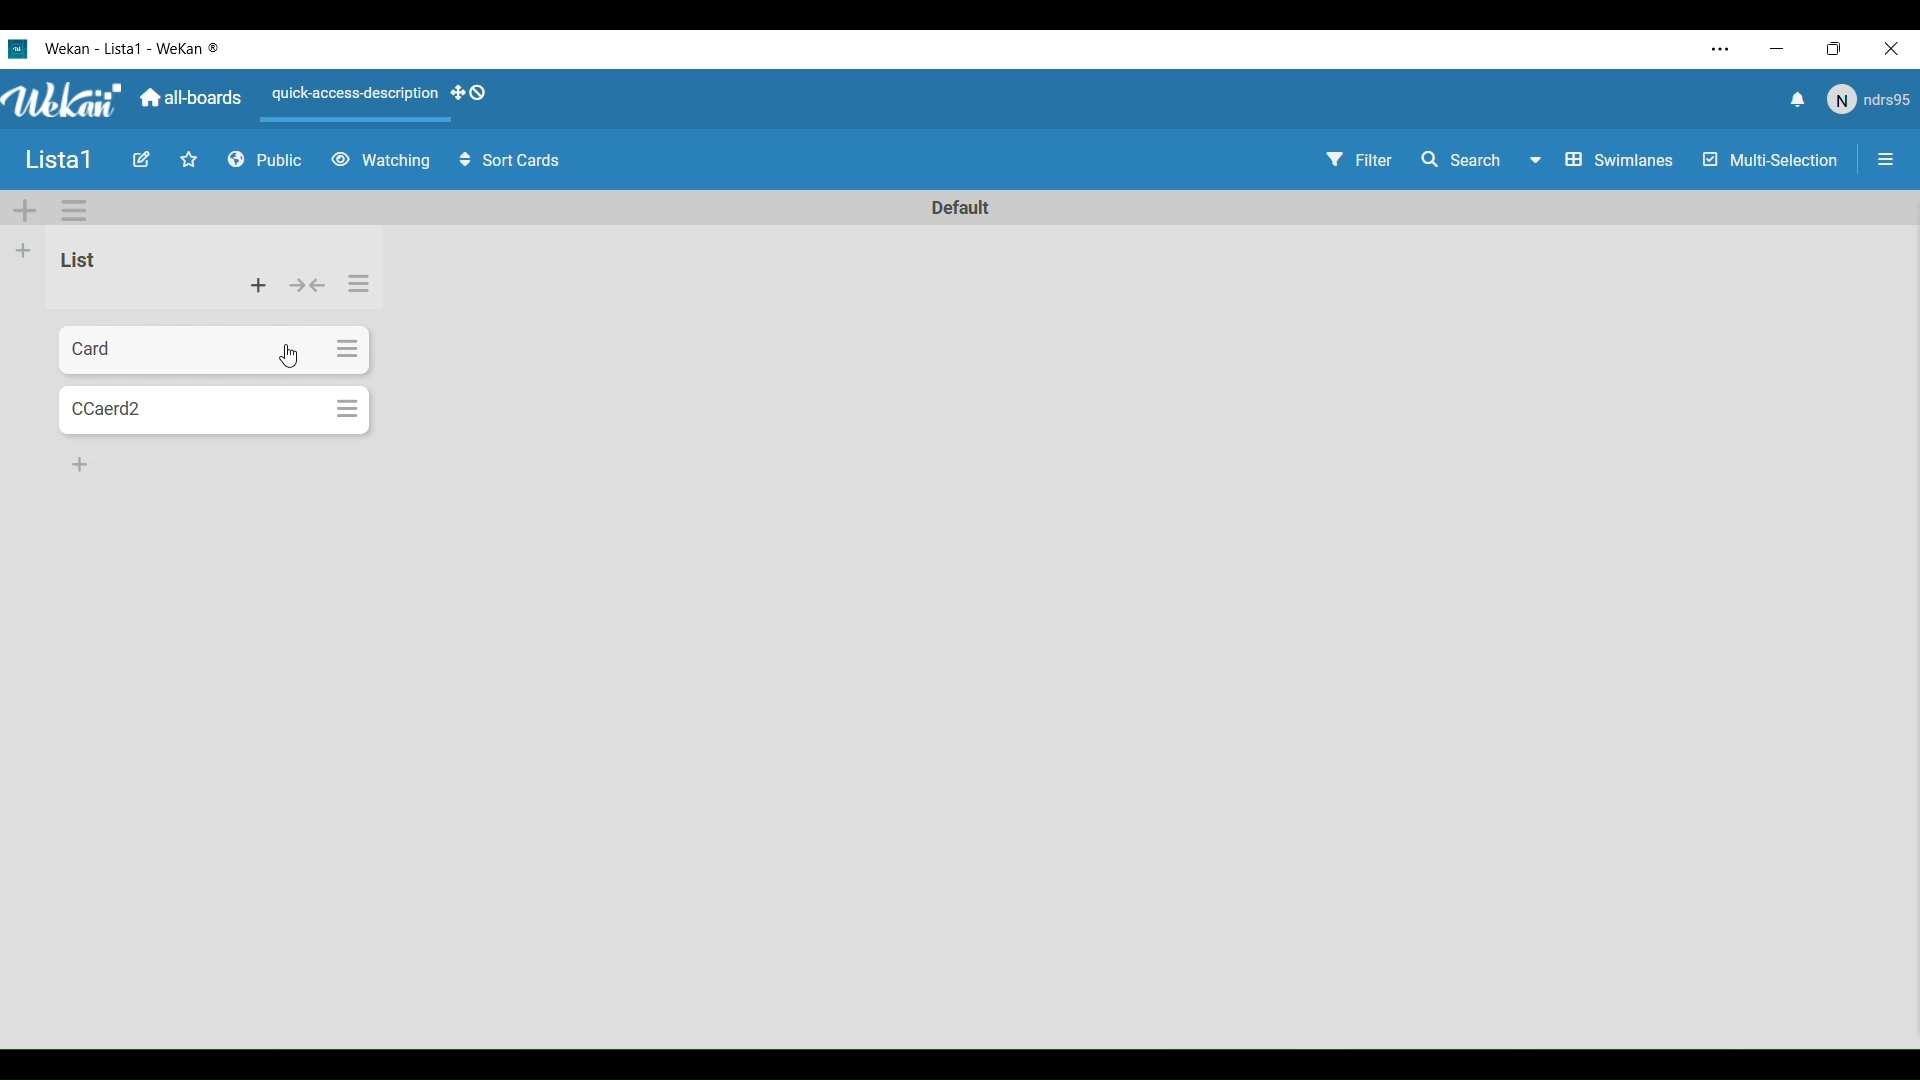 The image size is (1920, 1080). Describe the element at coordinates (1480, 160) in the screenshot. I see `Search` at that location.